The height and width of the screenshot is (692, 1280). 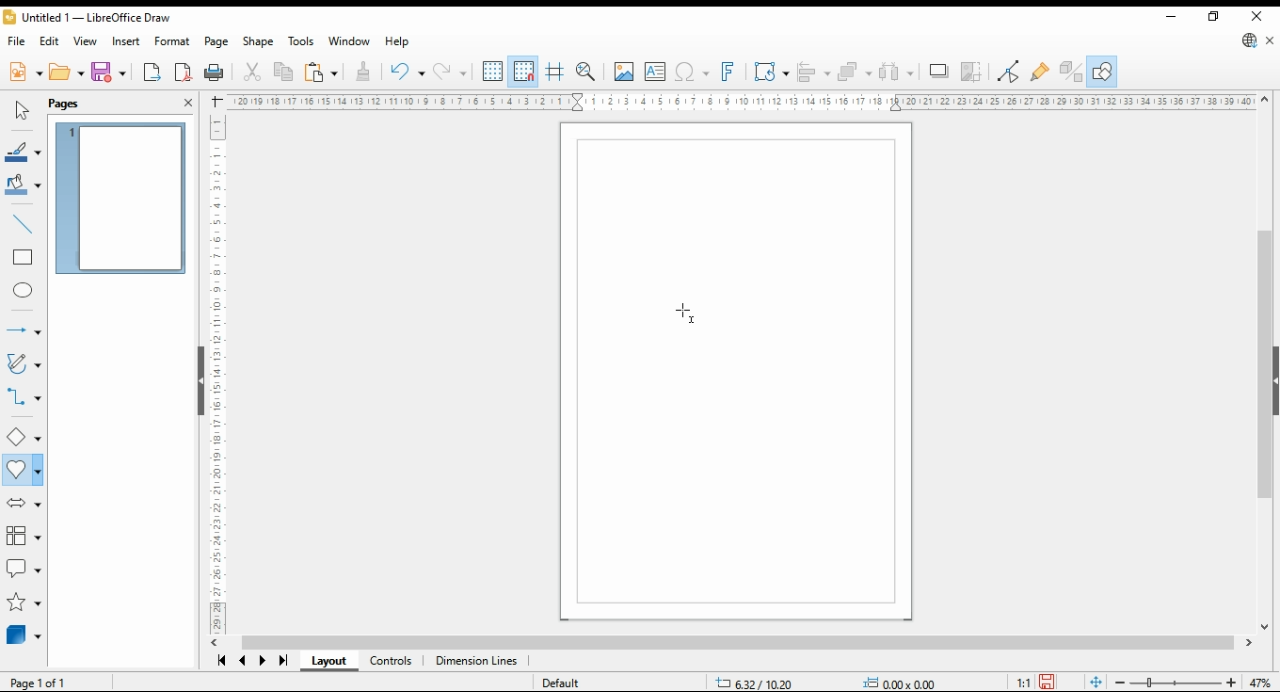 What do you see at coordinates (24, 564) in the screenshot?
I see `callout shapes` at bounding box center [24, 564].